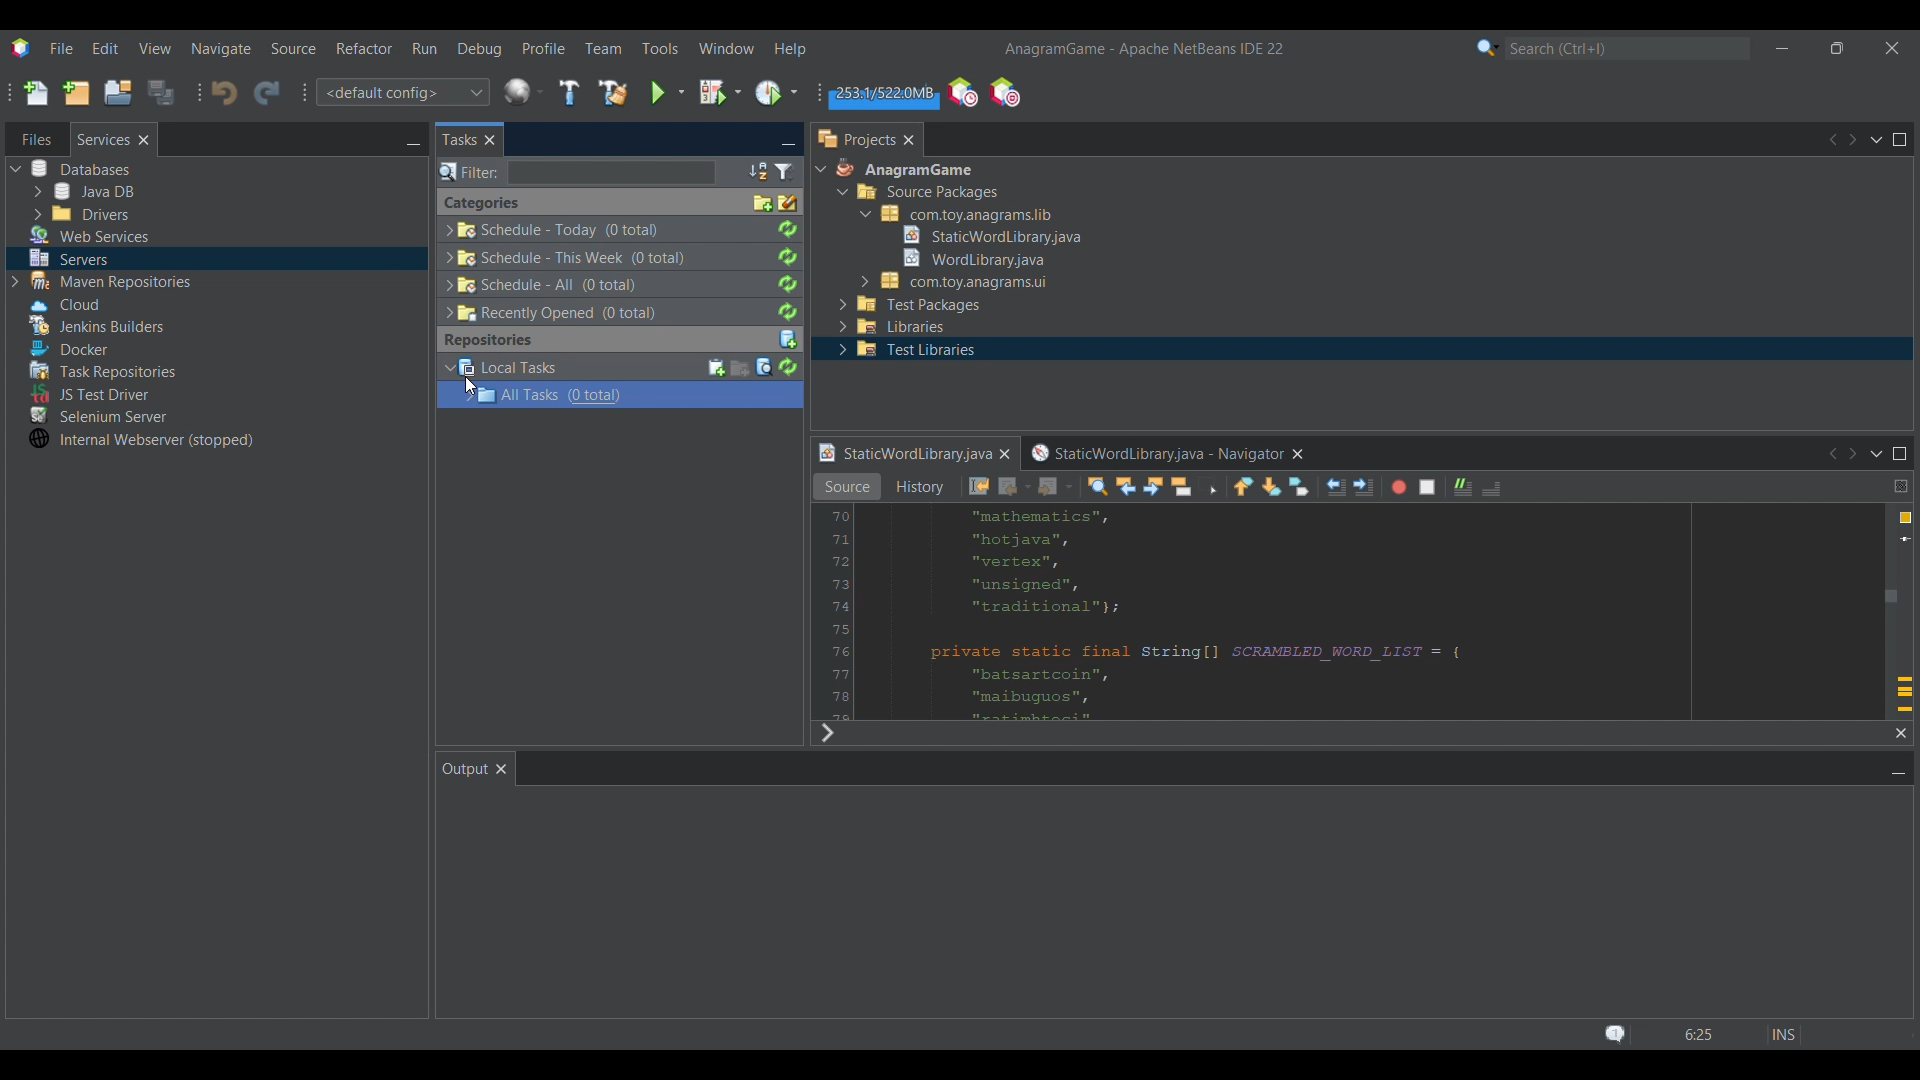 This screenshot has width=1920, height=1080. I want to click on Team menu, so click(604, 48).